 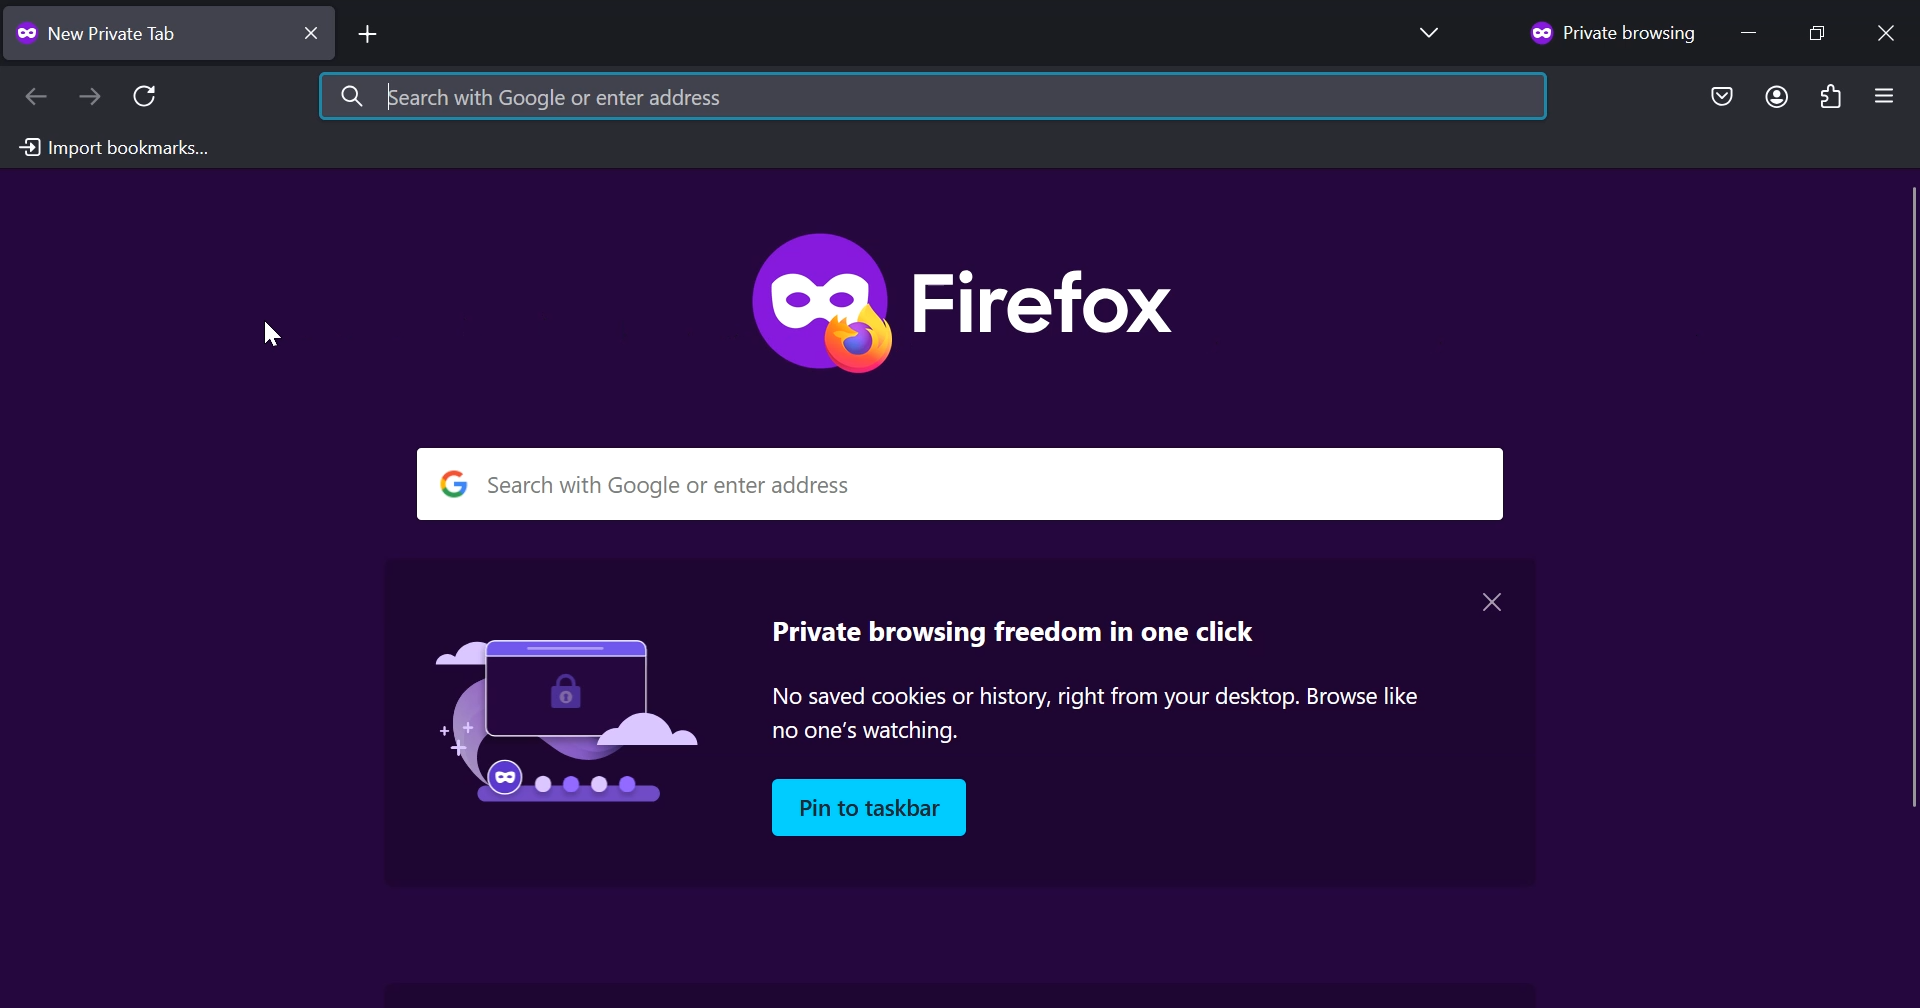 What do you see at coordinates (131, 145) in the screenshot?
I see `Import bookmark from another browser to Firefox` at bounding box center [131, 145].